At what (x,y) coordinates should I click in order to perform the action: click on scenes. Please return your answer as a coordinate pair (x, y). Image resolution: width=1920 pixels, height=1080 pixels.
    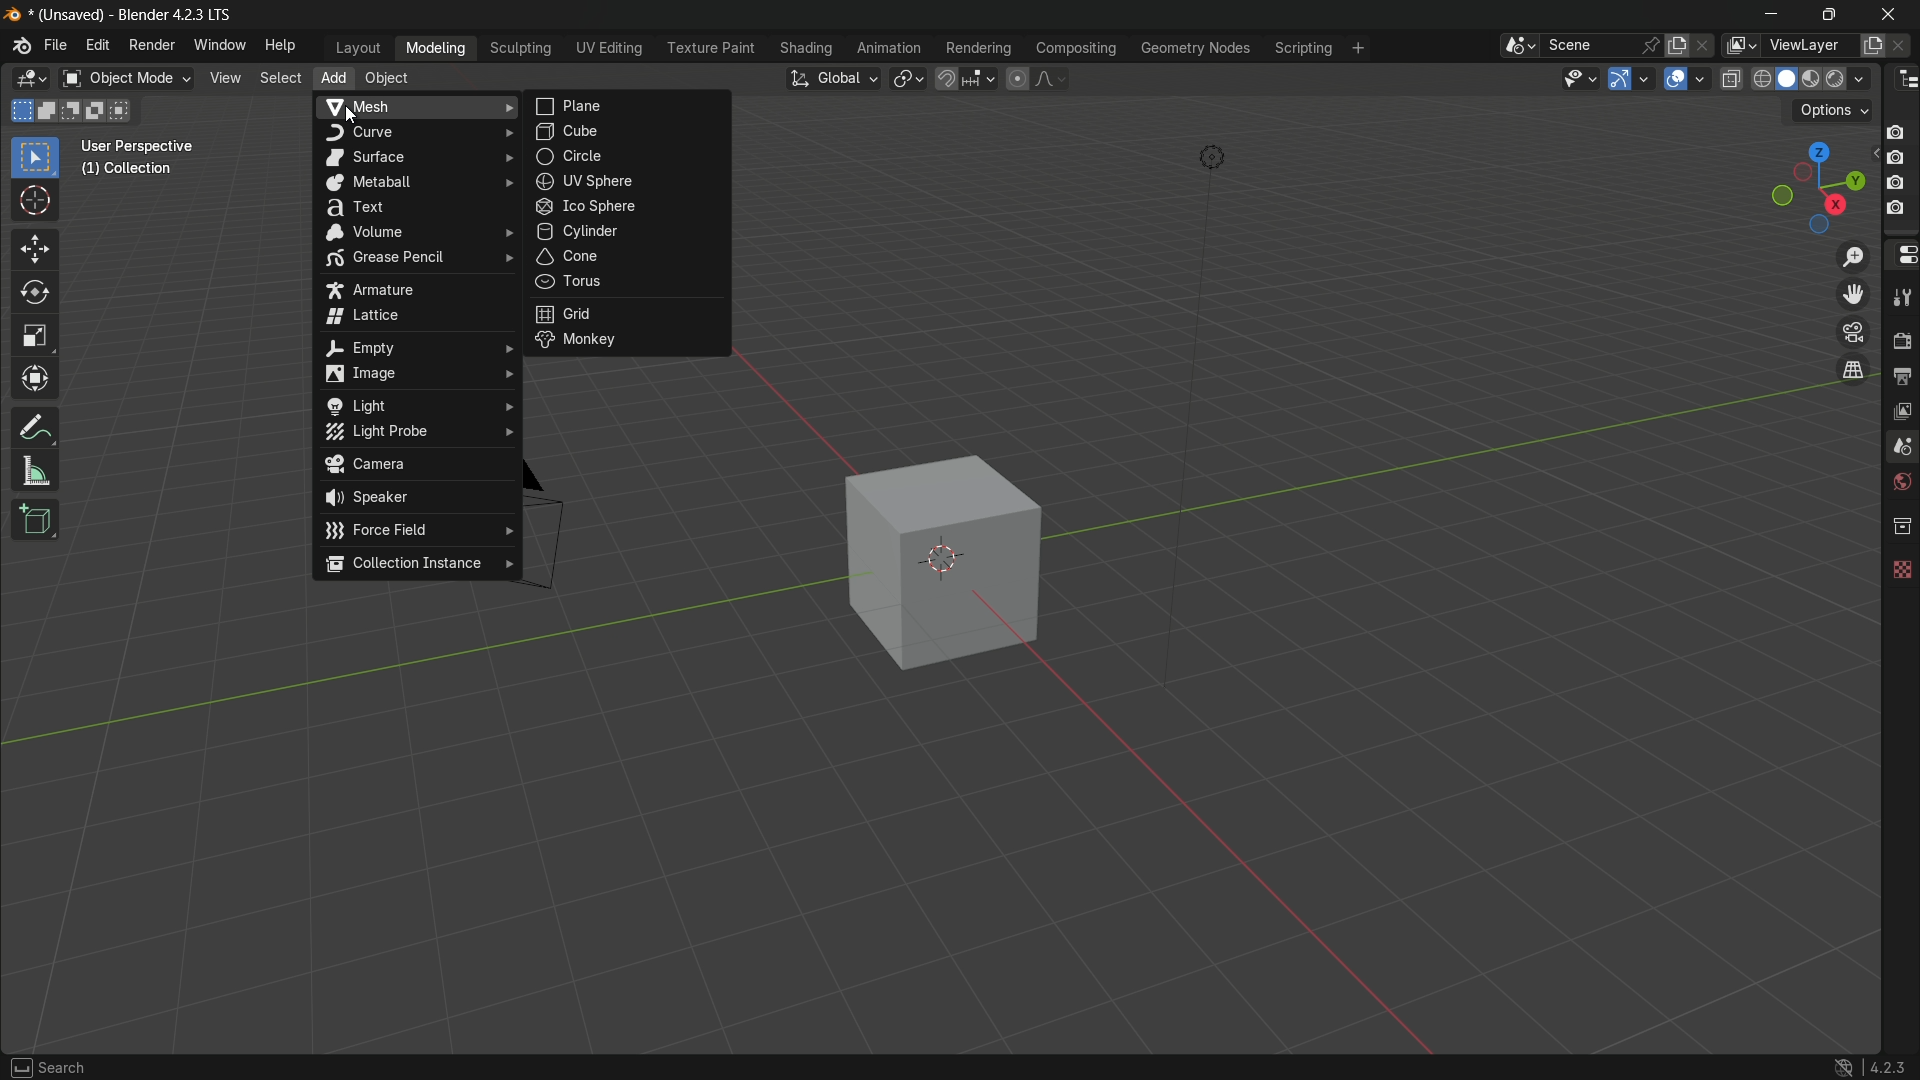
    Looking at the image, I should click on (1901, 445).